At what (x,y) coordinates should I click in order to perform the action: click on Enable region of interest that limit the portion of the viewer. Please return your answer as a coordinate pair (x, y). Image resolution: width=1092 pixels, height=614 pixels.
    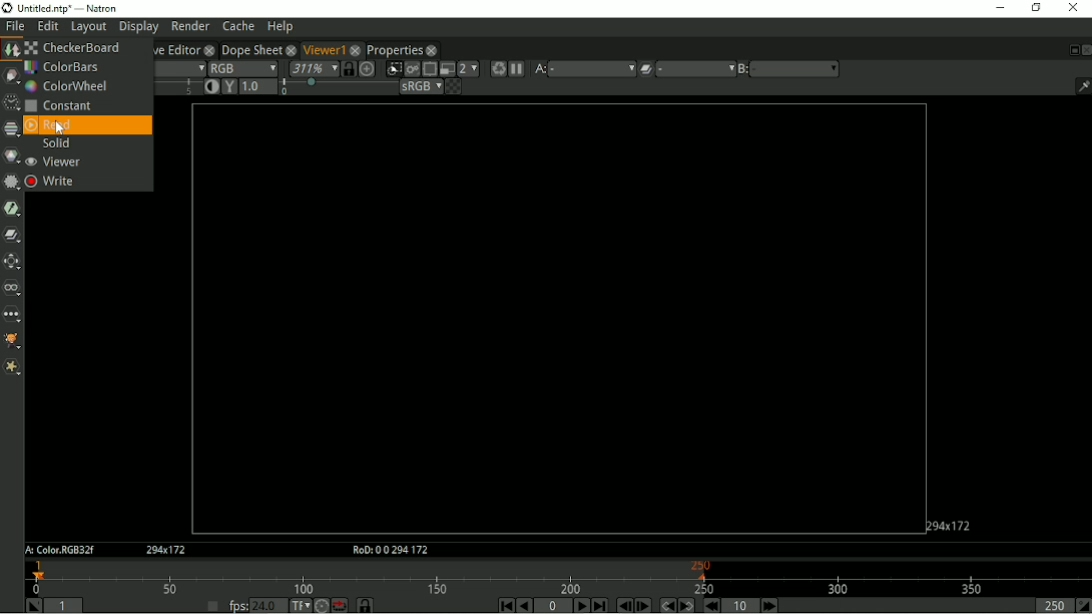
    Looking at the image, I should click on (429, 69).